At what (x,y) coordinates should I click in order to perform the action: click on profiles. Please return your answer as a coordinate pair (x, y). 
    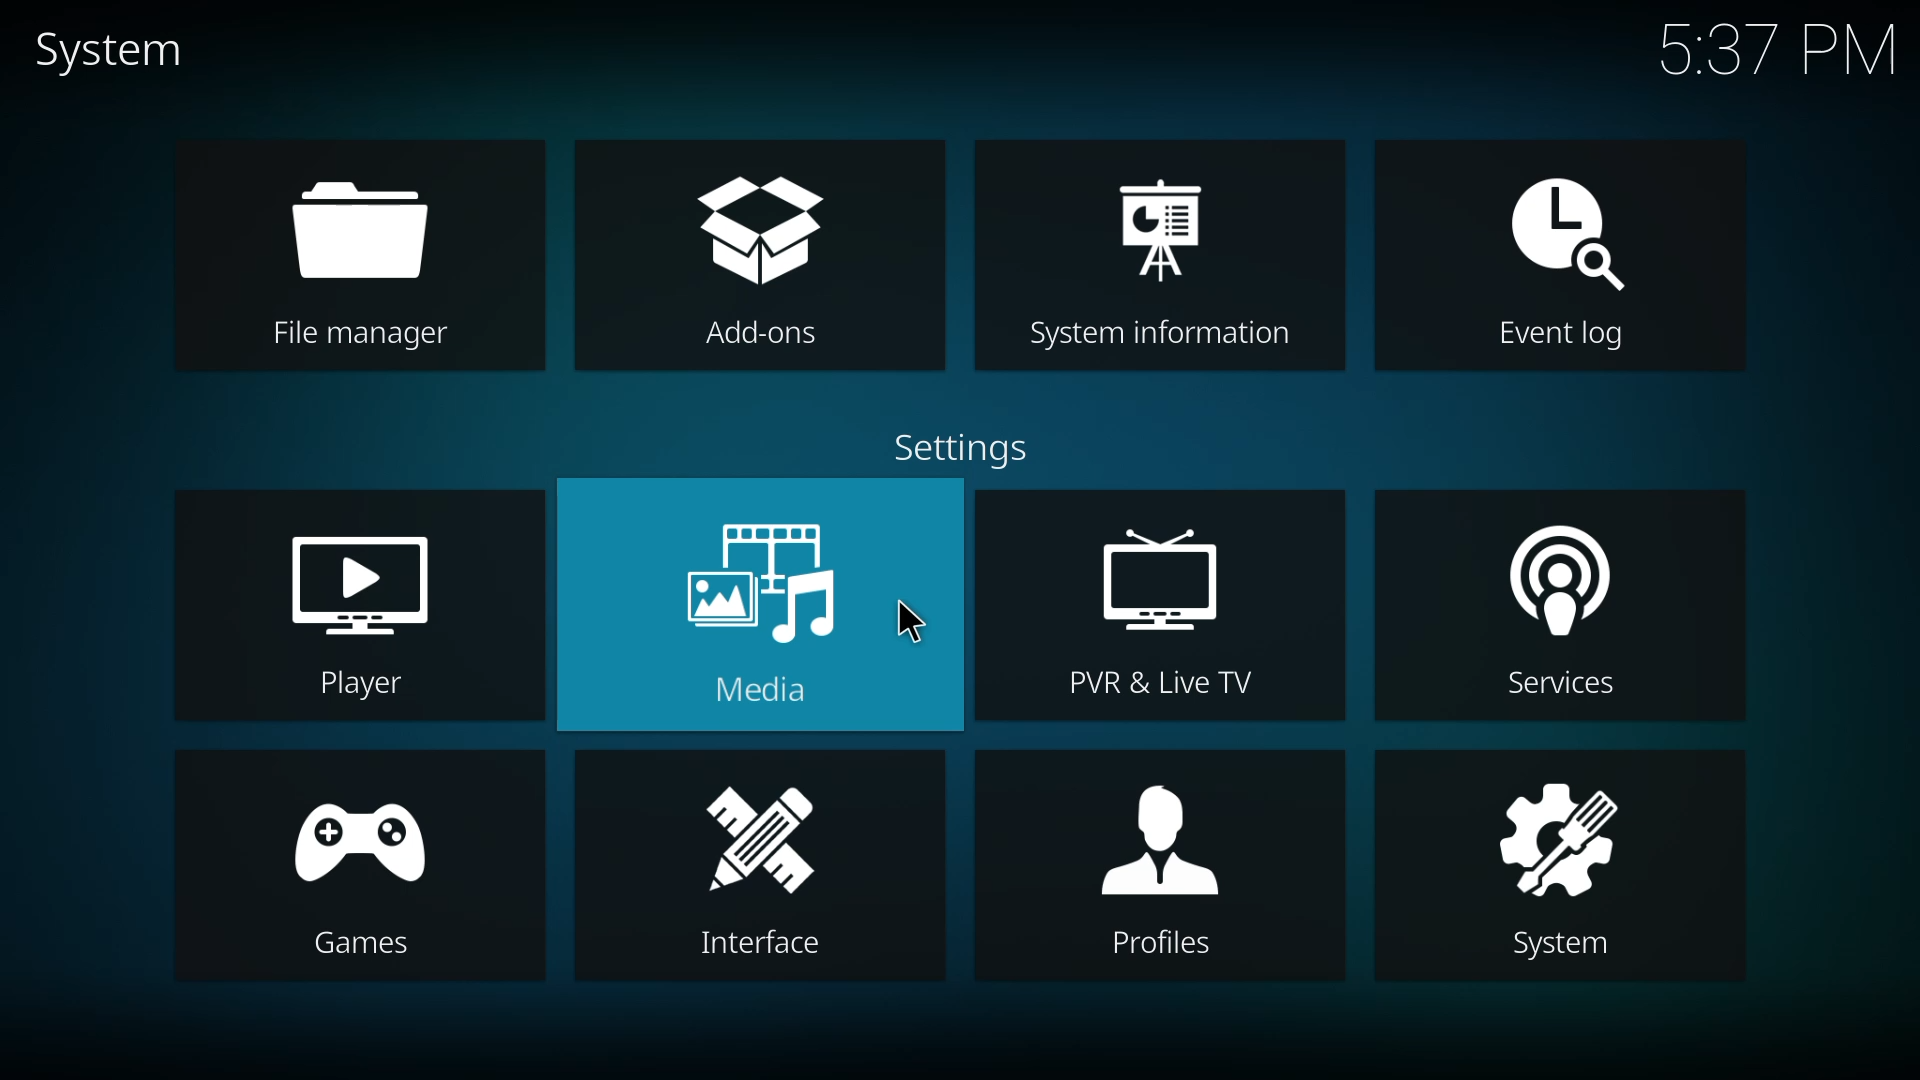
    Looking at the image, I should click on (1159, 848).